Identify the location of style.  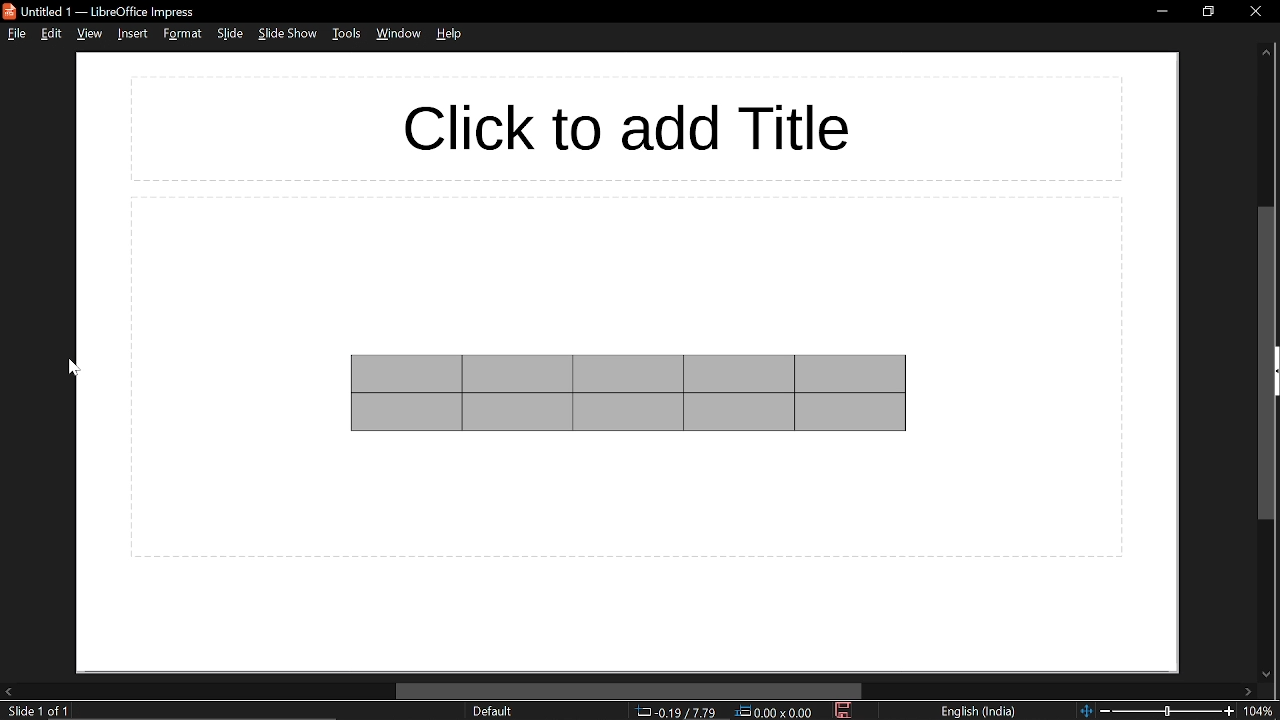
(182, 34).